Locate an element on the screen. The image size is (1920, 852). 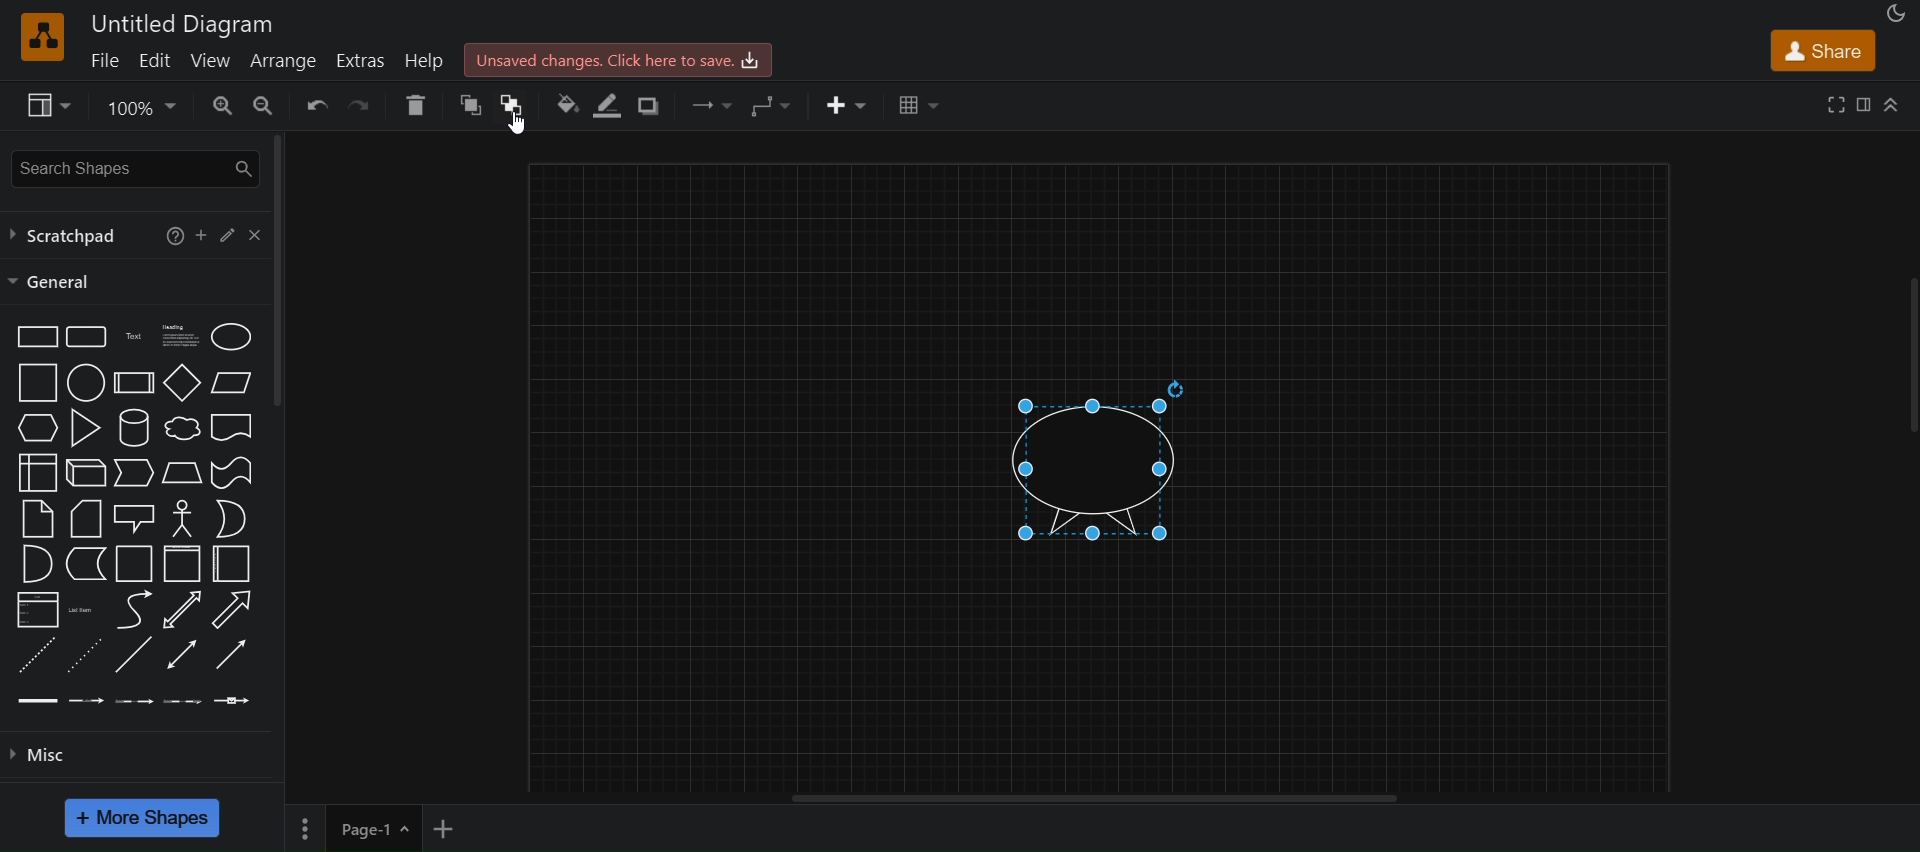
tape is located at coordinates (231, 472).